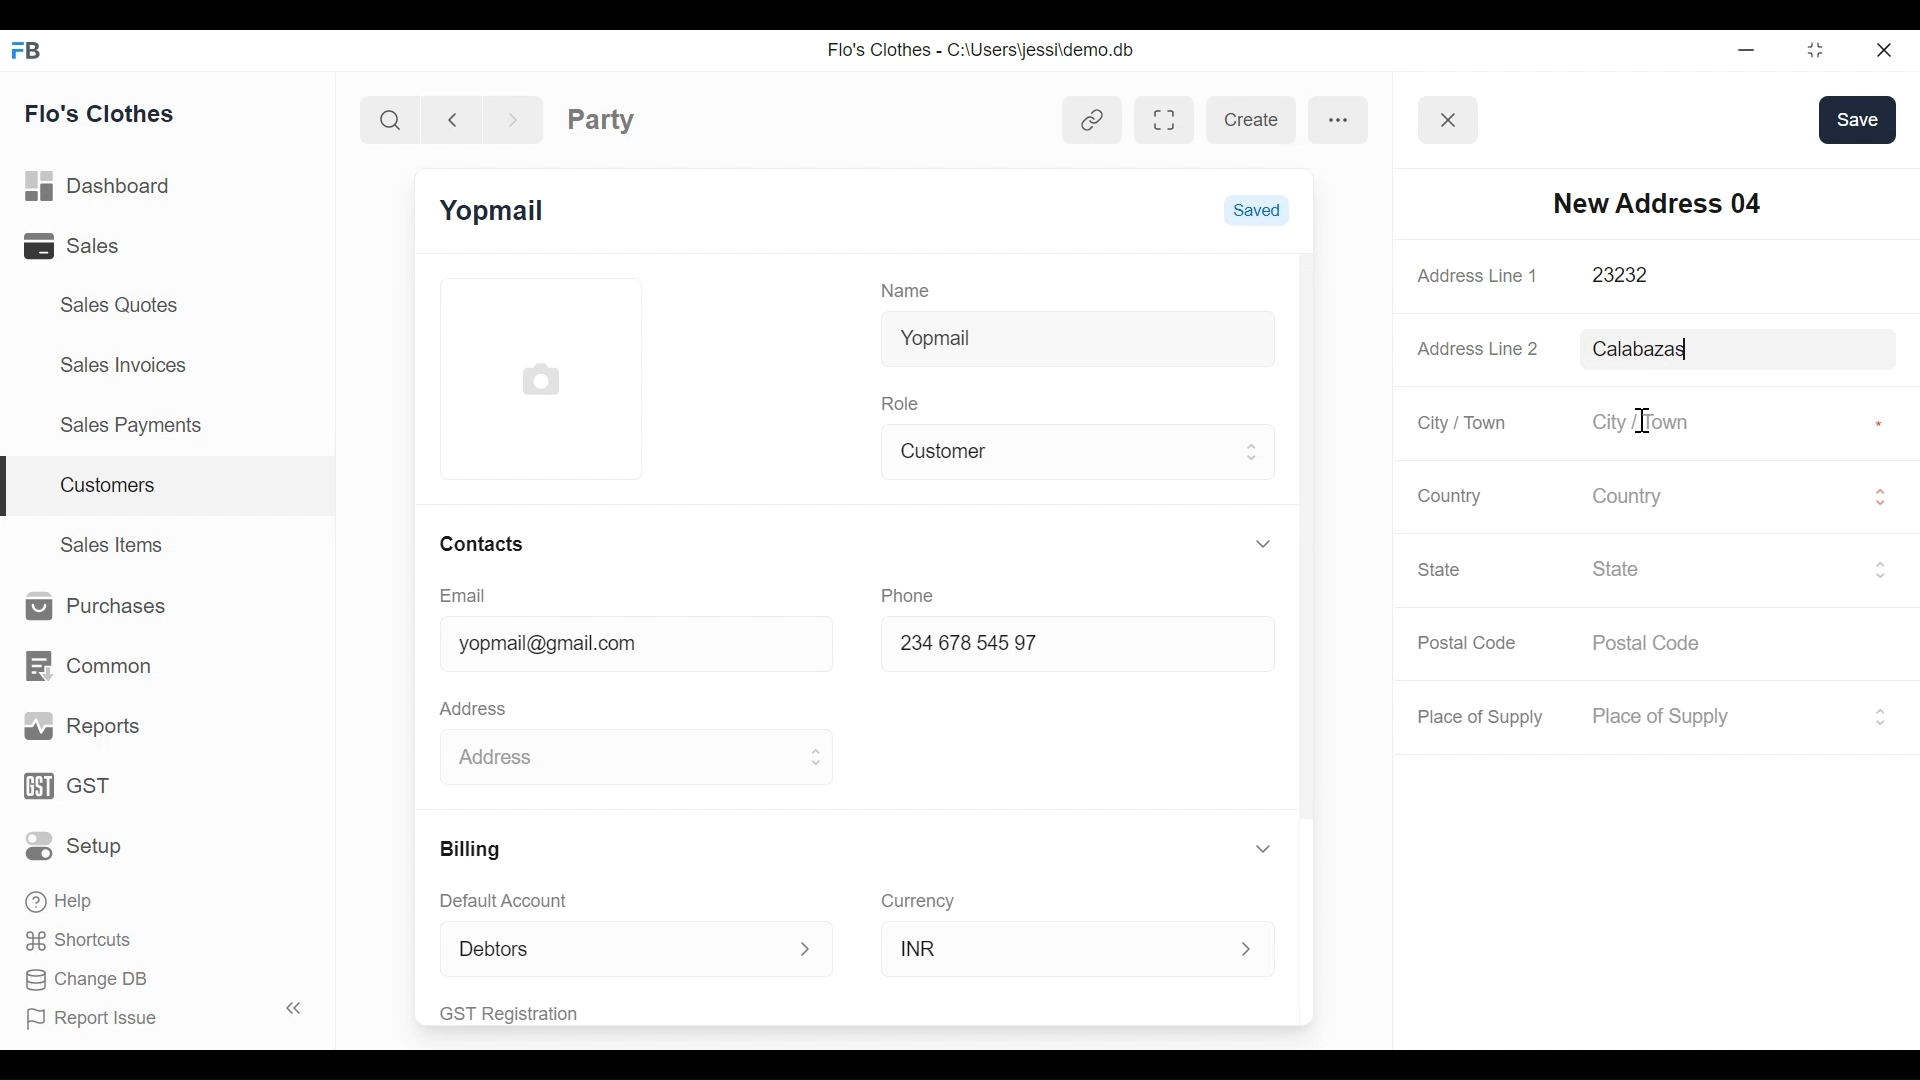 This screenshot has width=1920, height=1080. What do you see at coordinates (1659, 644) in the screenshot?
I see `Postal Code` at bounding box center [1659, 644].